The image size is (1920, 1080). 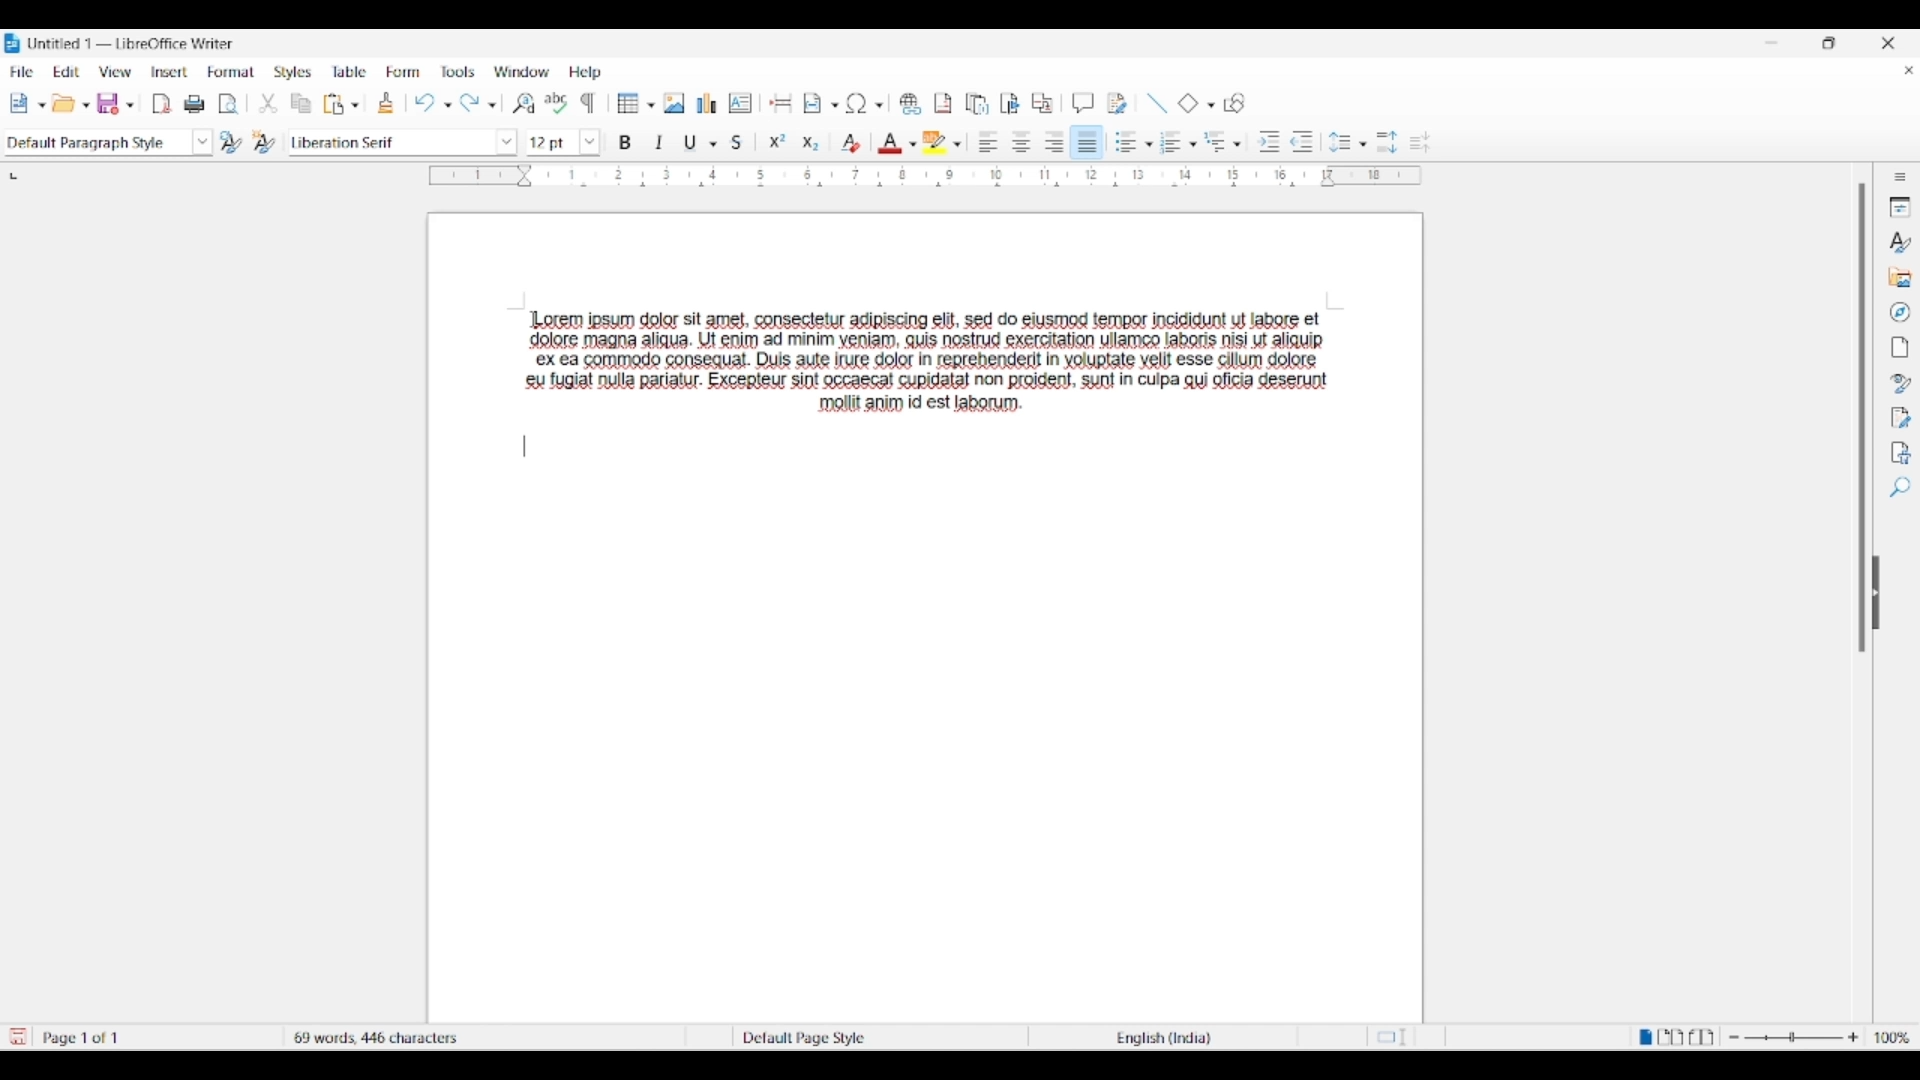 What do you see at coordinates (1901, 418) in the screenshot?
I see `Manage changes` at bounding box center [1901, 418].